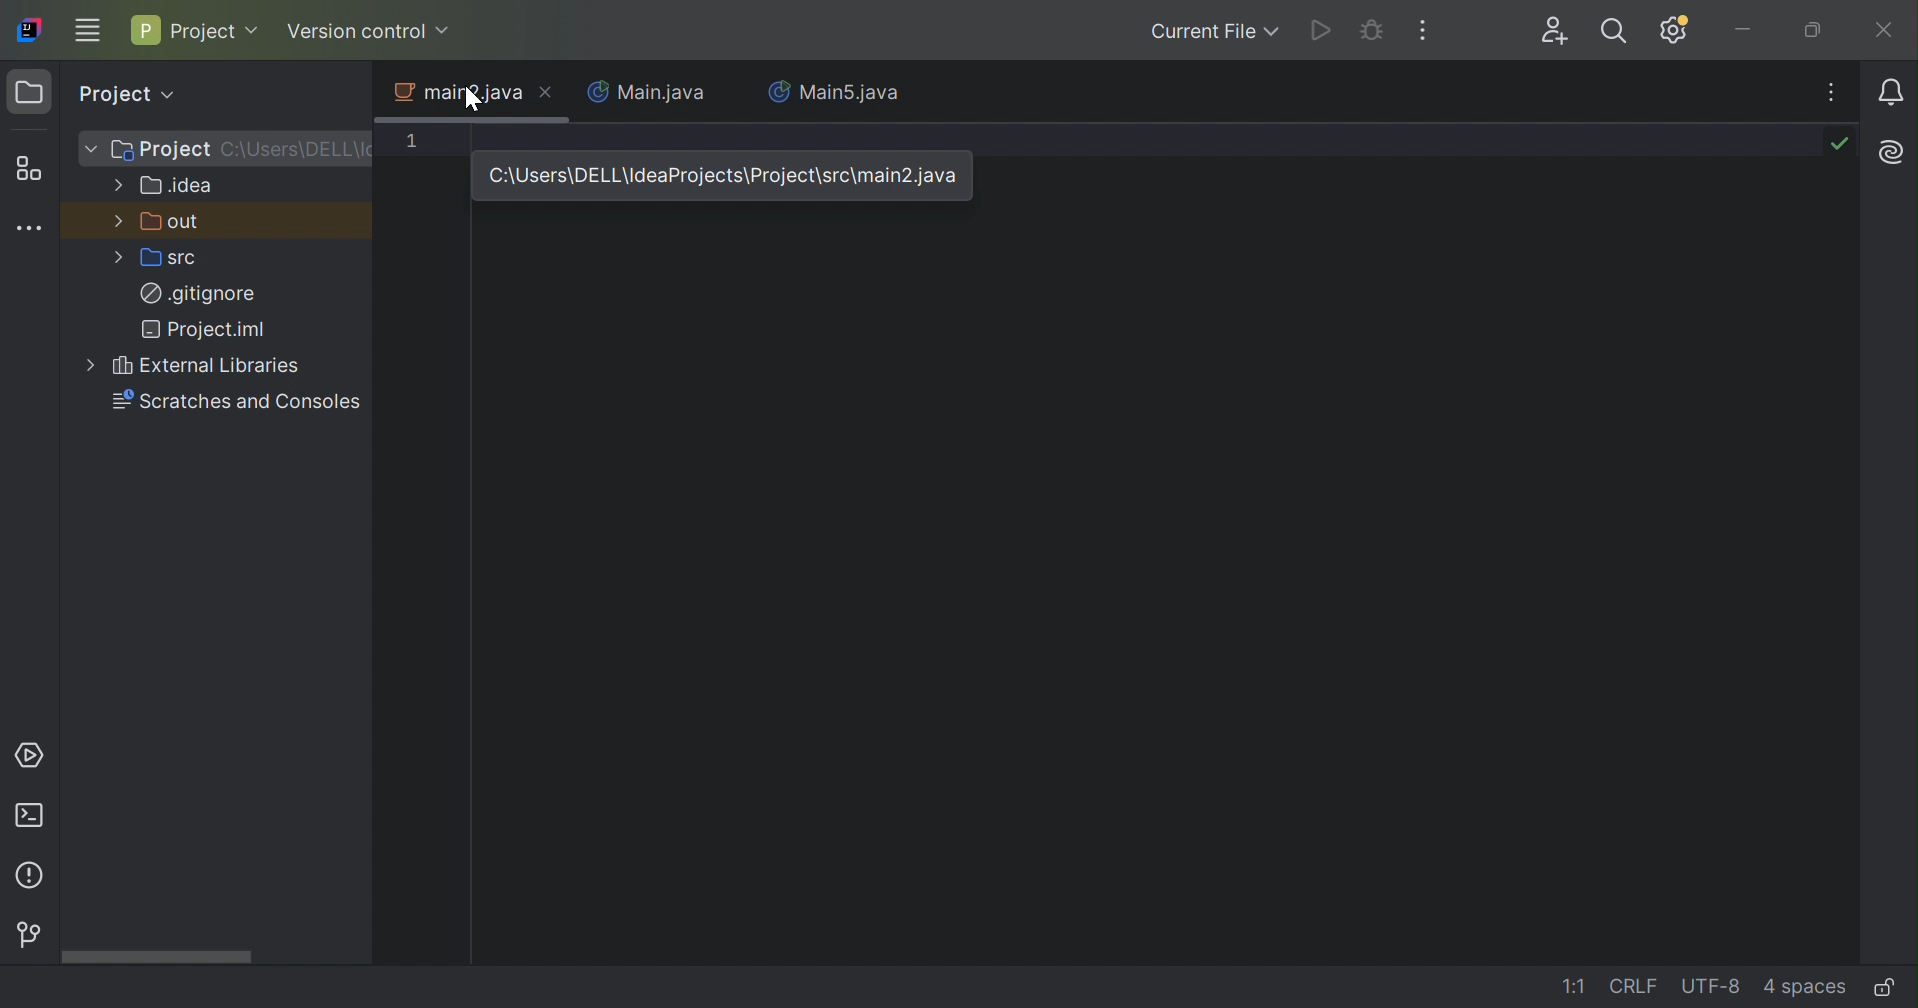  Describe the element at coordinates (119, 183) in the screenshot. I see `More` at that location.